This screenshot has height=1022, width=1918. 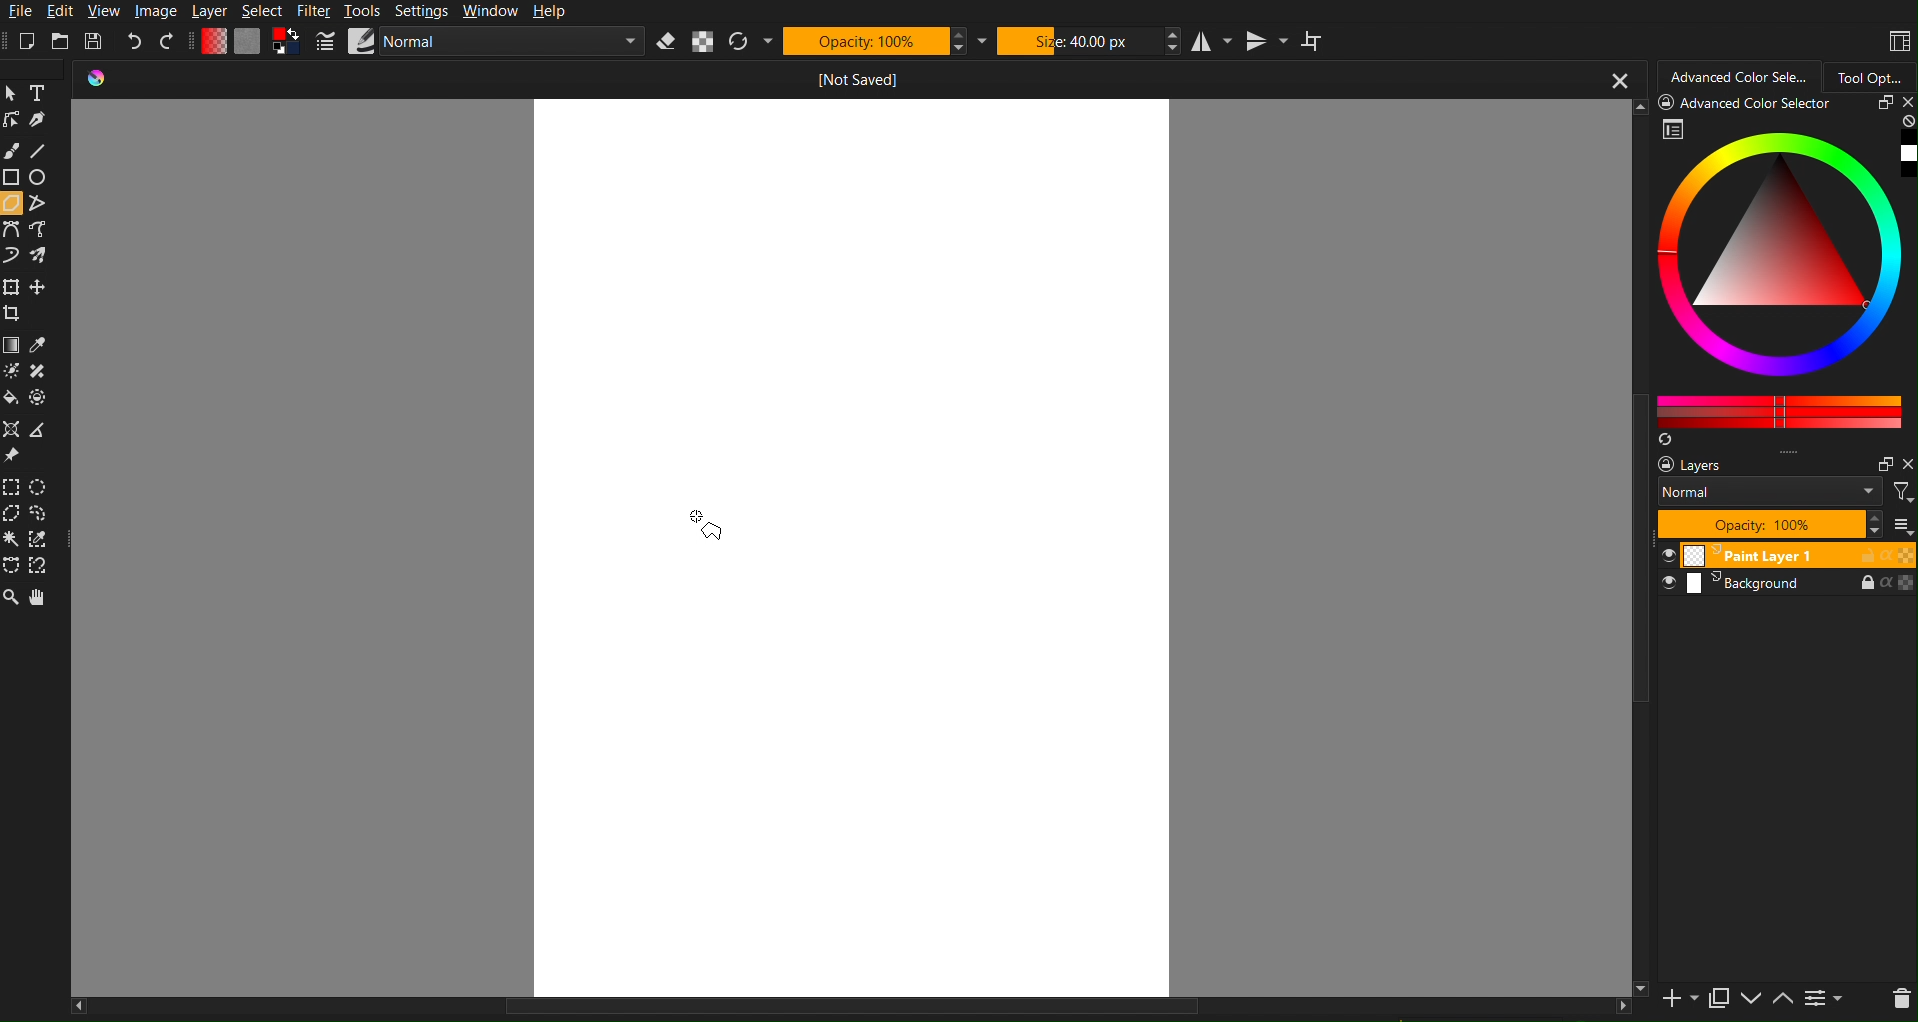 What do you see at coordinates (39, 597) in the screenshot?
I see `Pan` at bounding box center [39, 597].